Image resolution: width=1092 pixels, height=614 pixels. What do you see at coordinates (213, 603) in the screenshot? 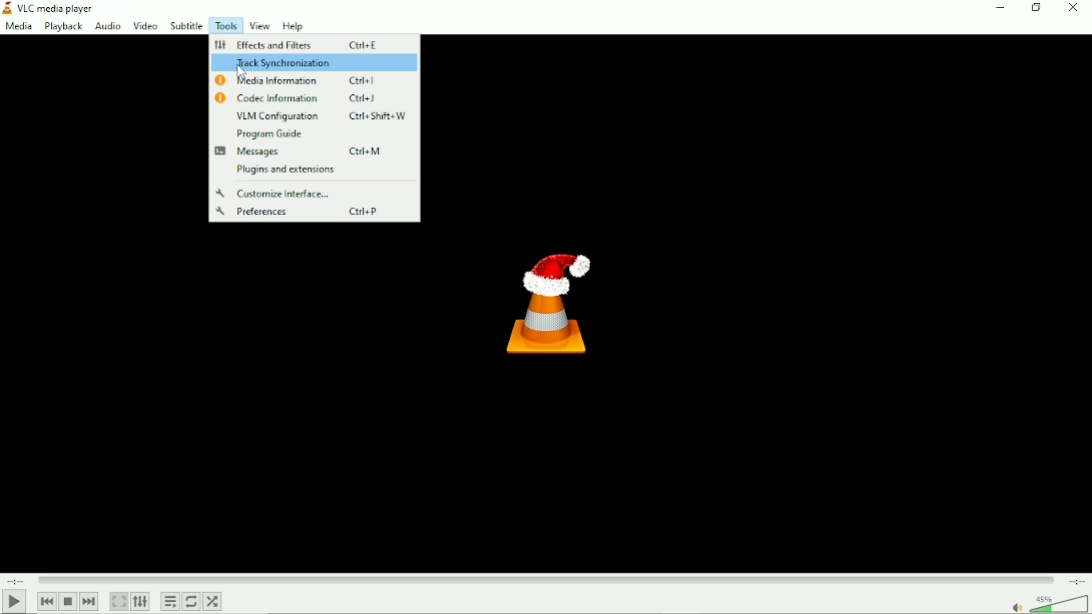
I see `Random` at bounding box center [213, 603].